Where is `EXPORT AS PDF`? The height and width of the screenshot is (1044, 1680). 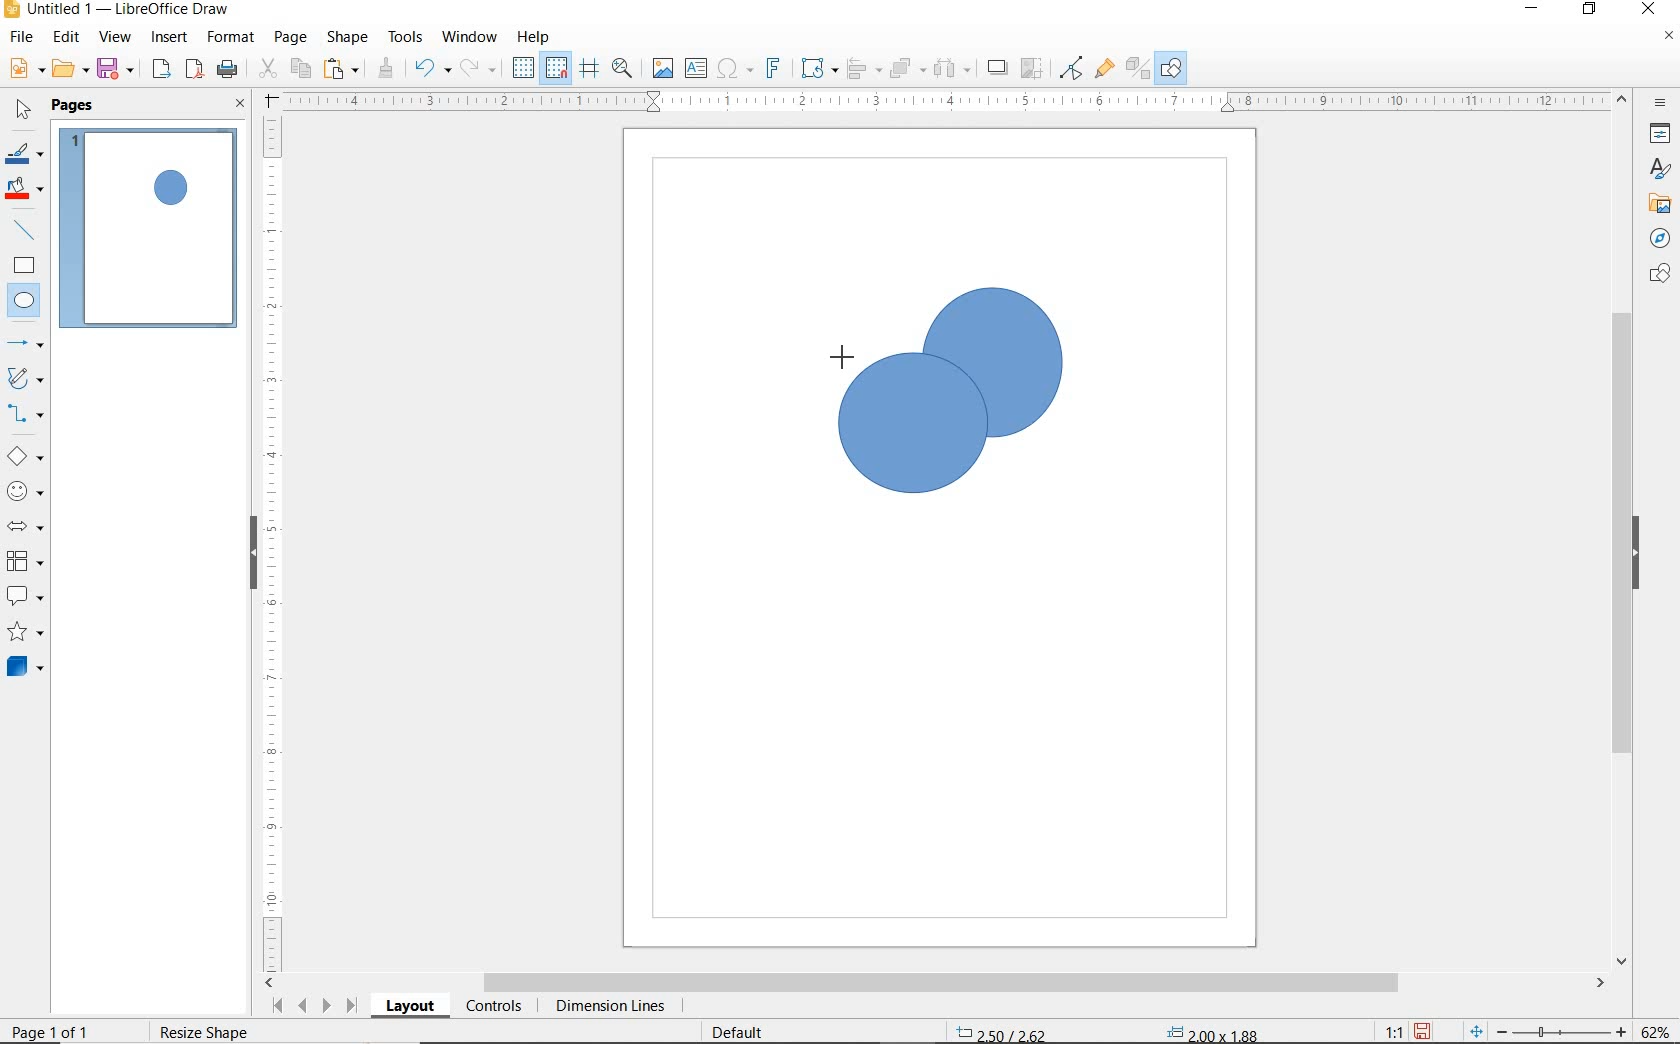
EXPORT AS PDF is located at coordinates (195, 71).